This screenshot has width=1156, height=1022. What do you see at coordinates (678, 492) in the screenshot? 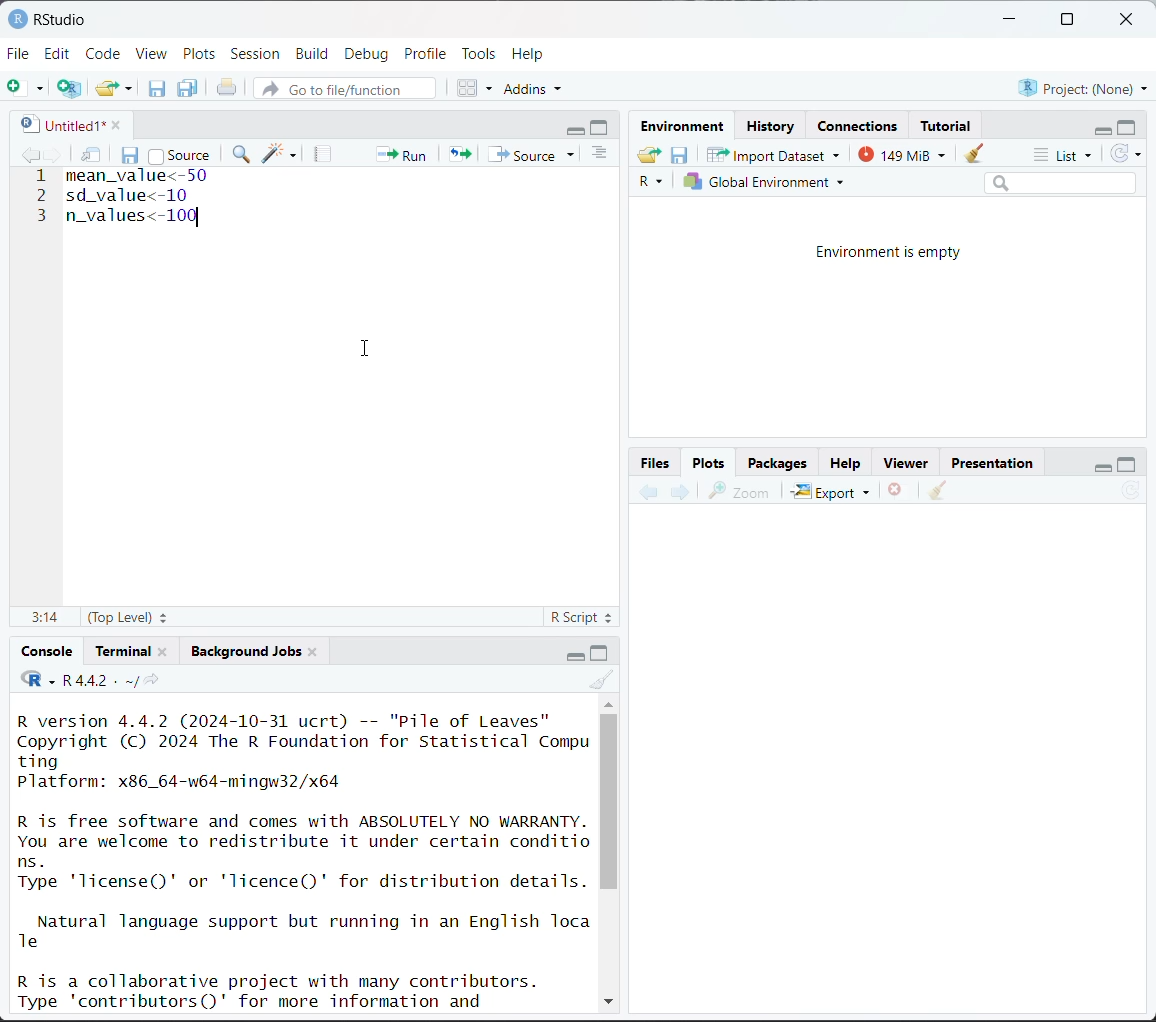
I see `next plot` at bounding box center [678, 492].